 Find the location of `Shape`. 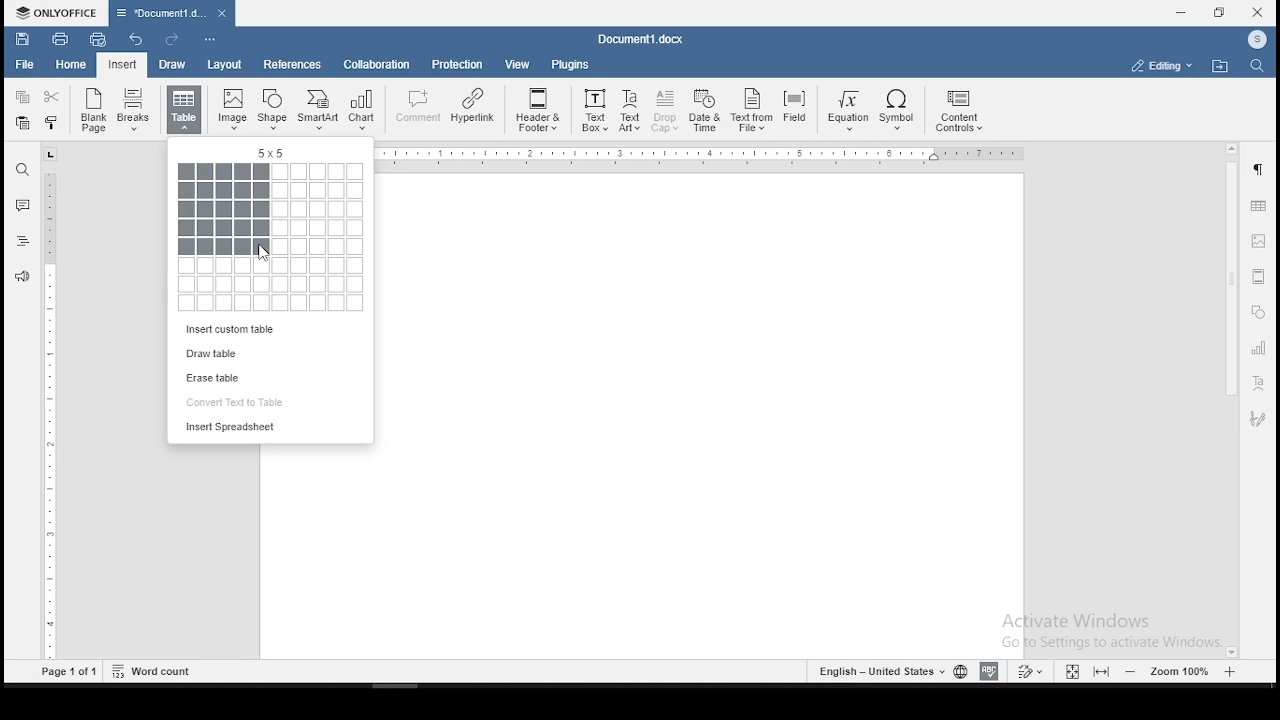

Shape is located at coordinates (274, 108).